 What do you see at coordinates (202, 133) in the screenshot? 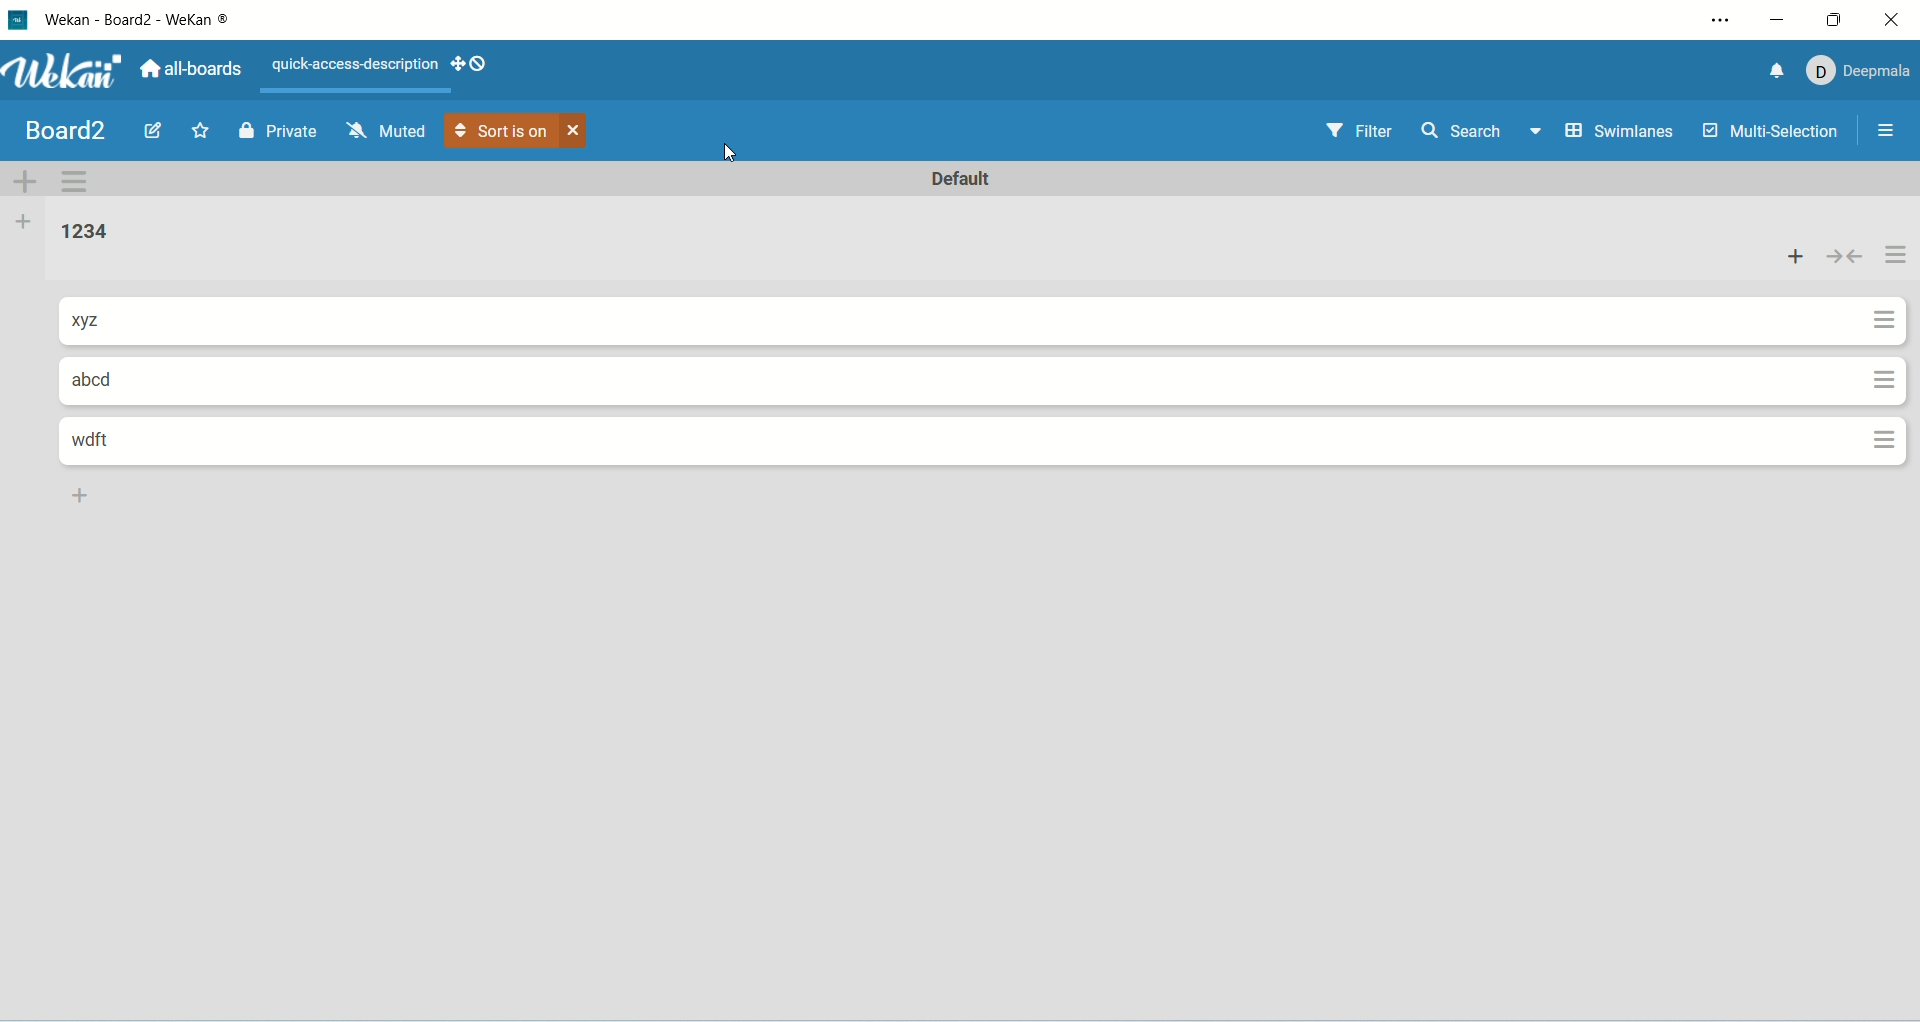
I see `favorite` at bounding box center [202, 133].